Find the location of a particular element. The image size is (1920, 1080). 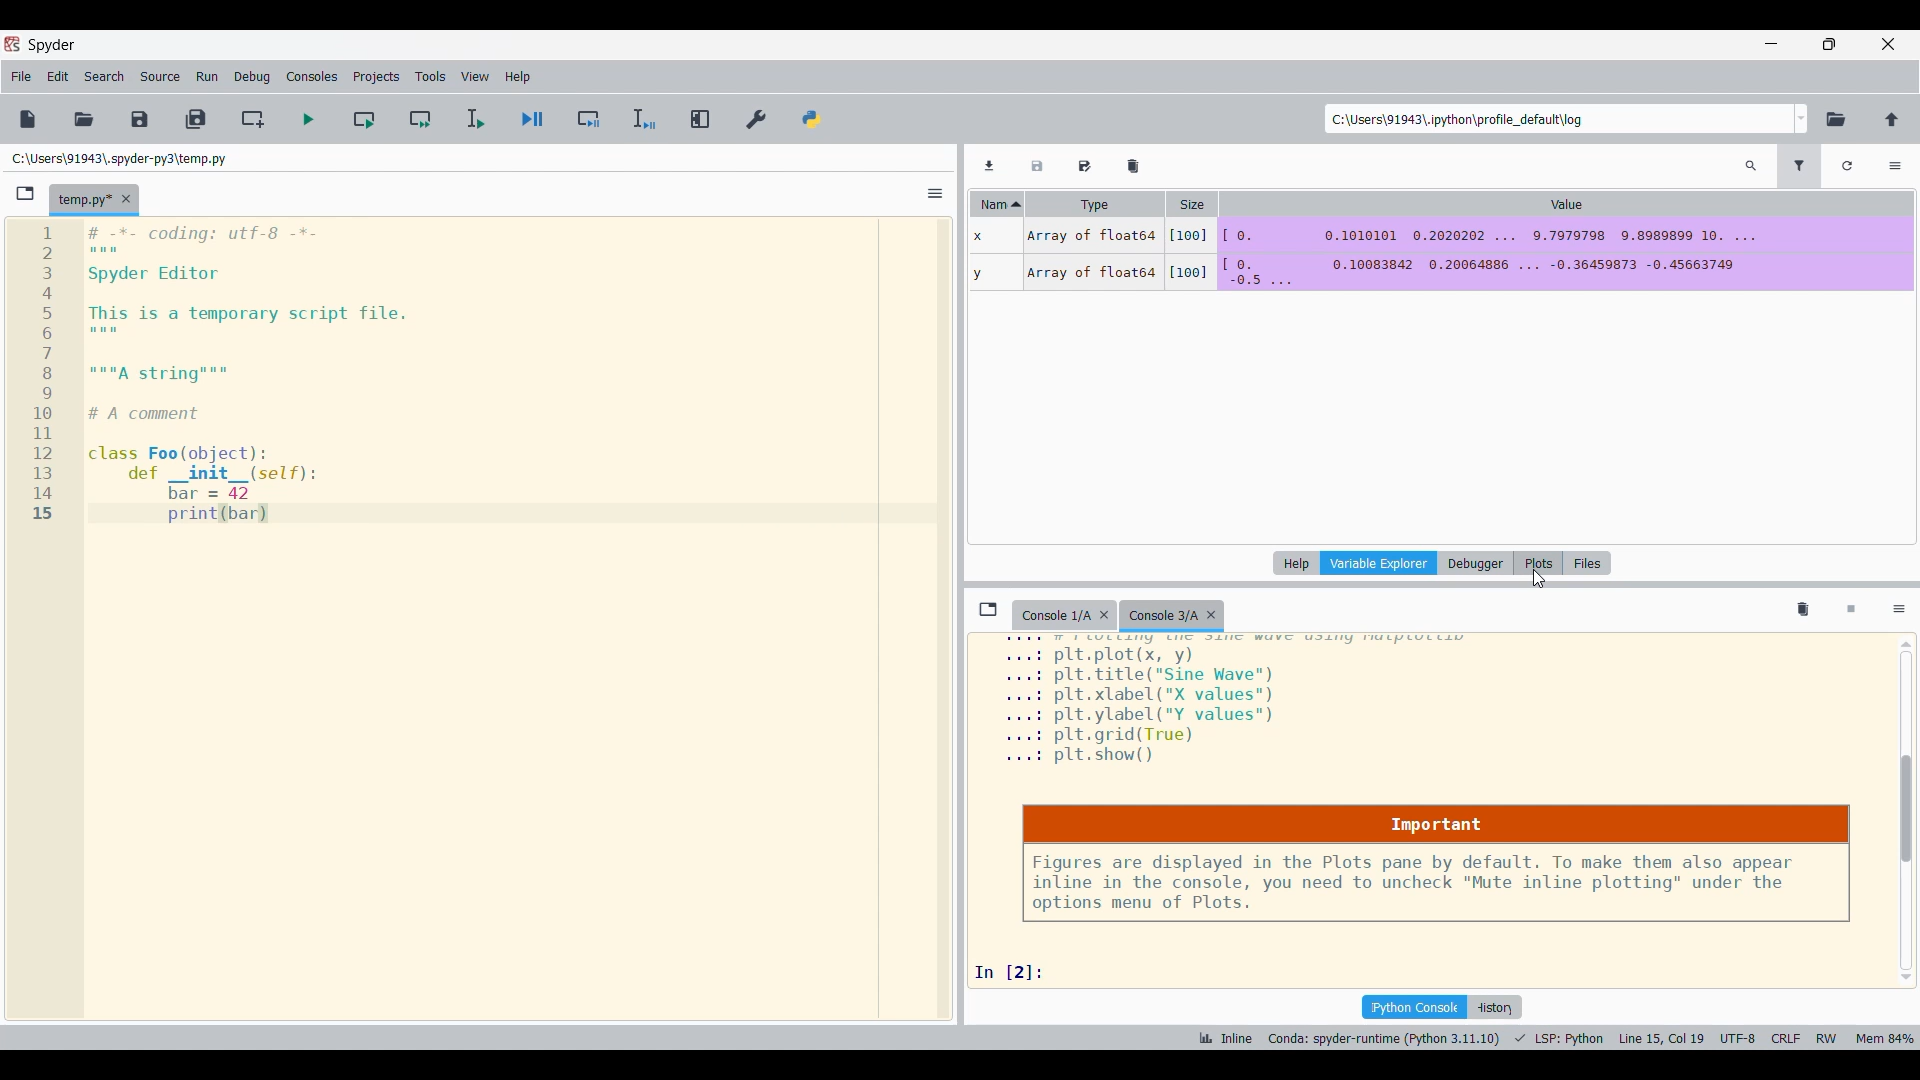

Create new cell at current line is located at coordinates (252, 119).